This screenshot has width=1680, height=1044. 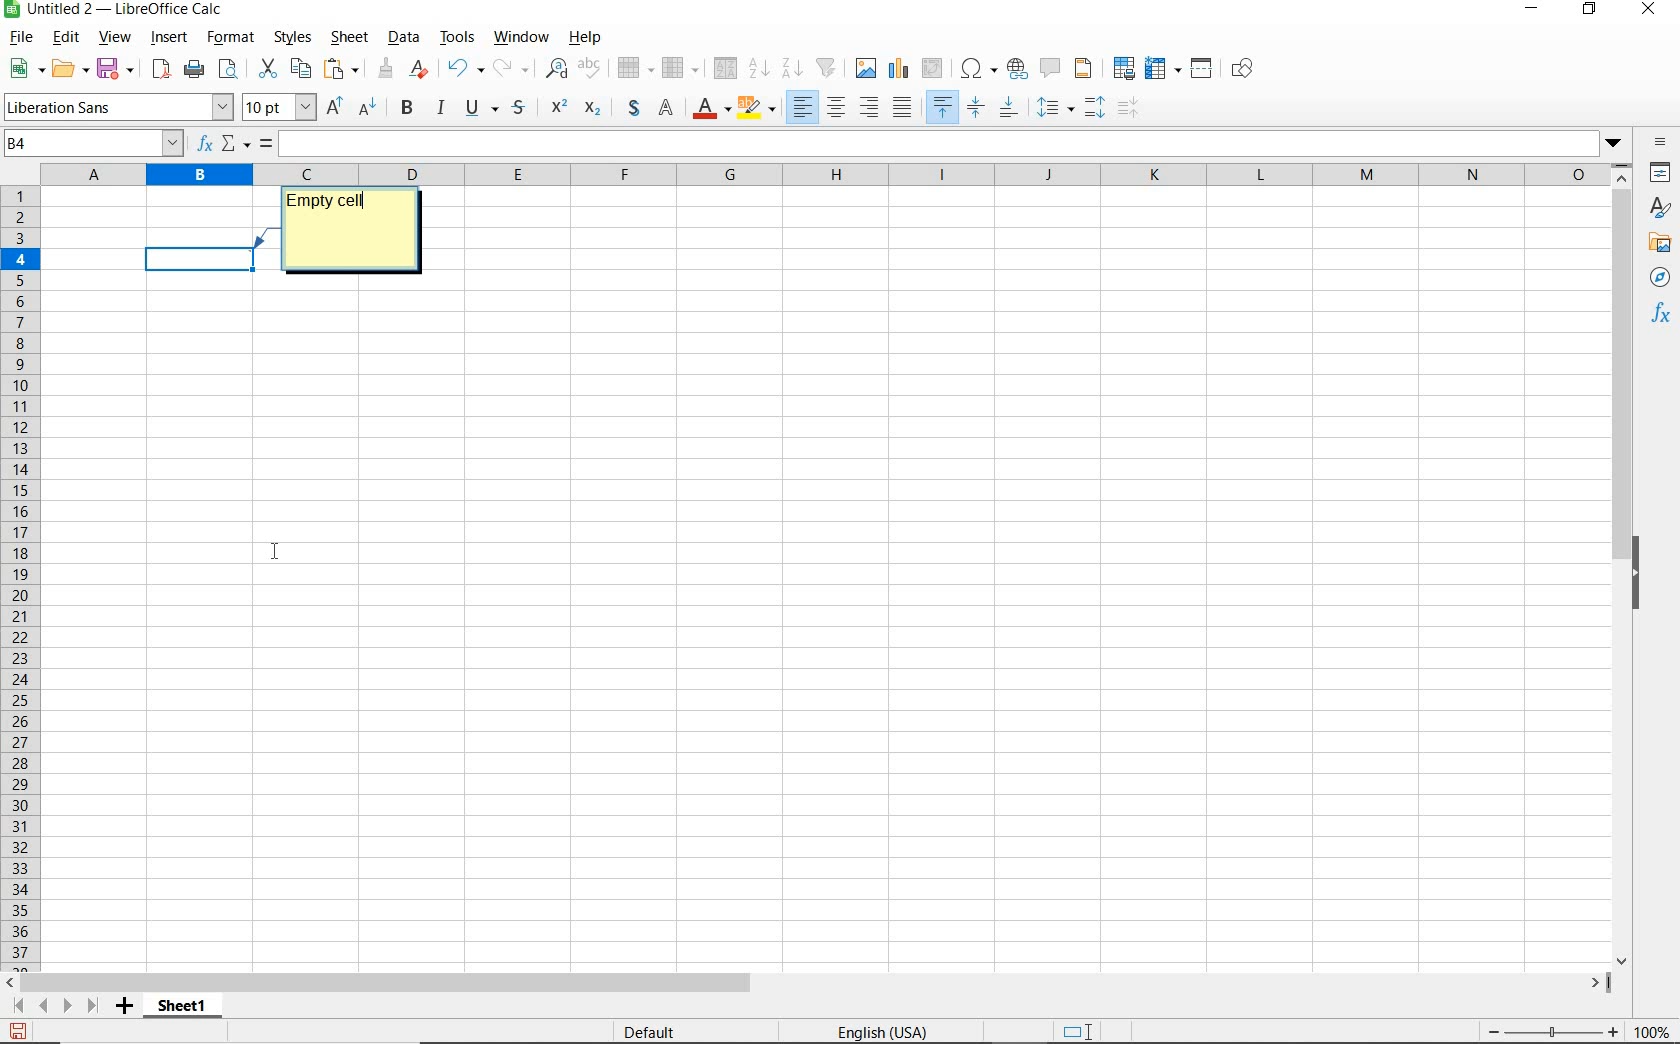 What do you see at coordinates (120, 11) in the screenshot?
I see `file name` at bounding box center [120, 11].